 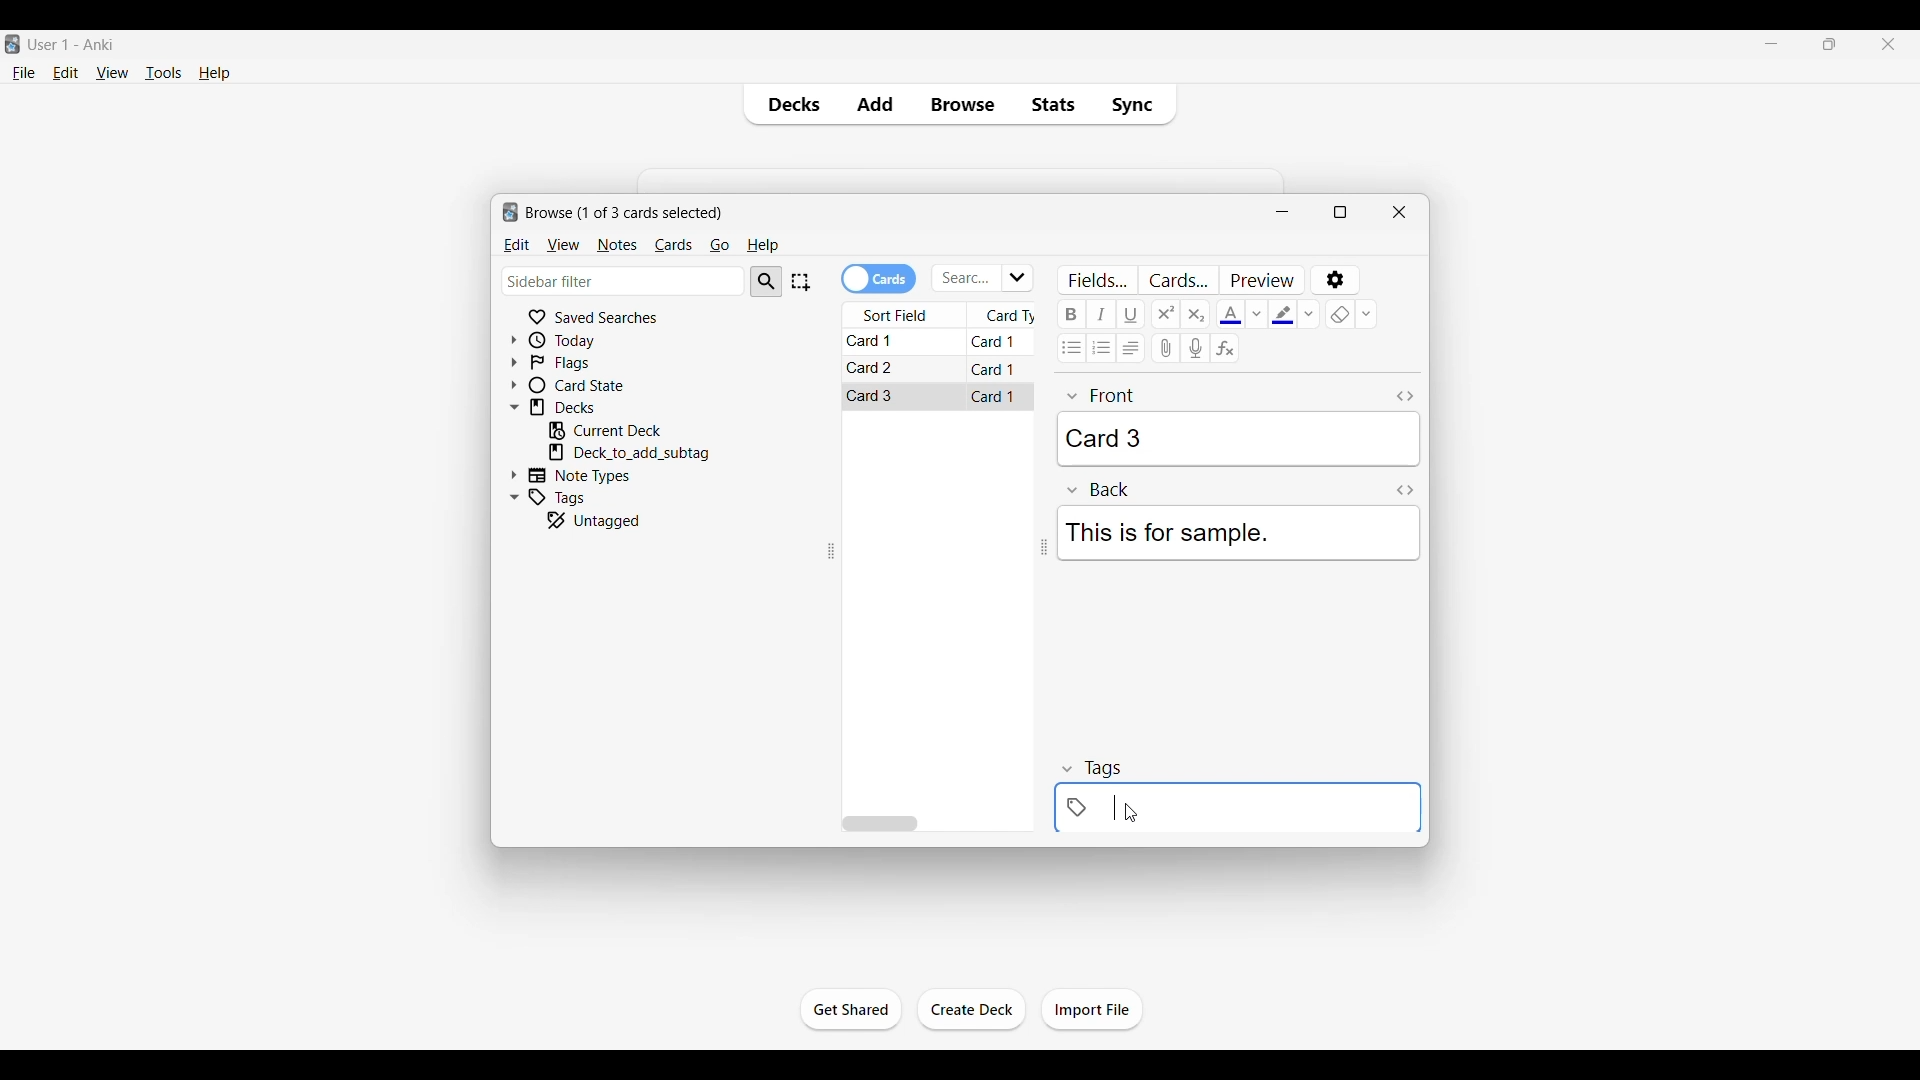 I want to click on Sync, so click(x=1137, y=104).